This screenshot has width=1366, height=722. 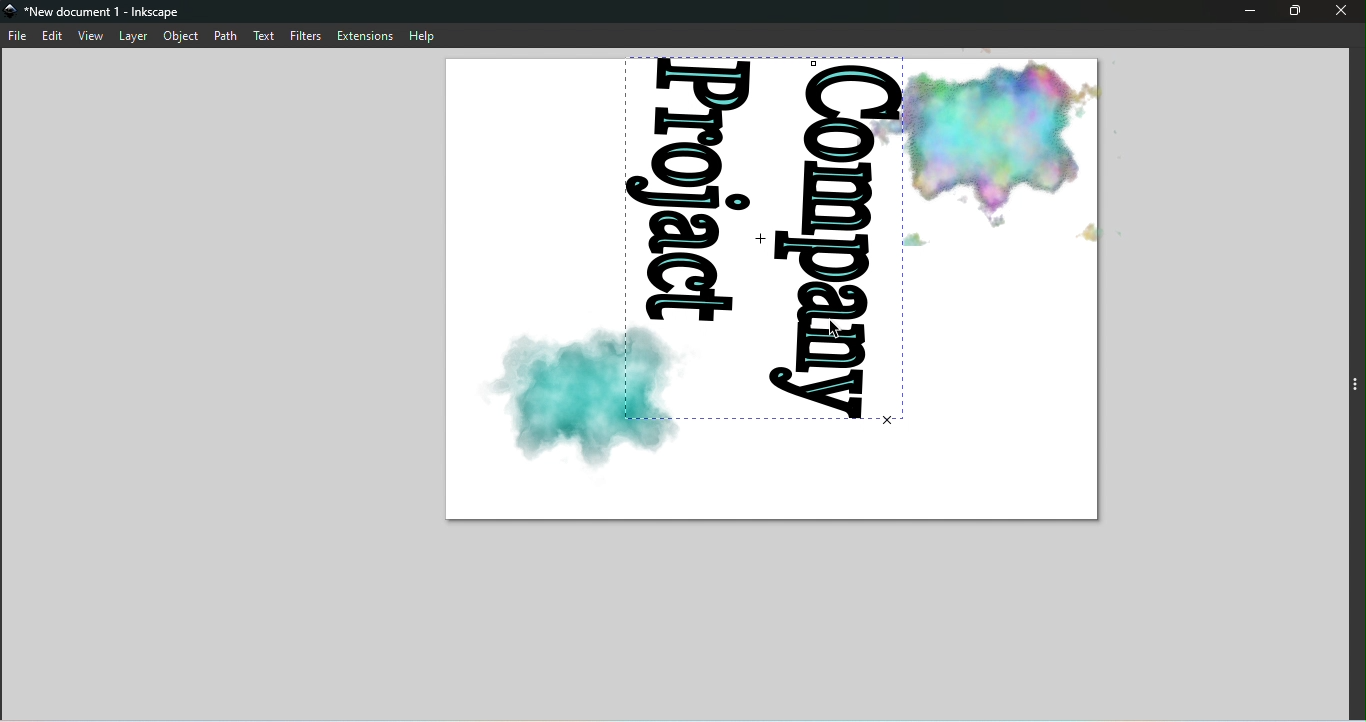 I want to click on Minimize, so click(x=1250, y=13).